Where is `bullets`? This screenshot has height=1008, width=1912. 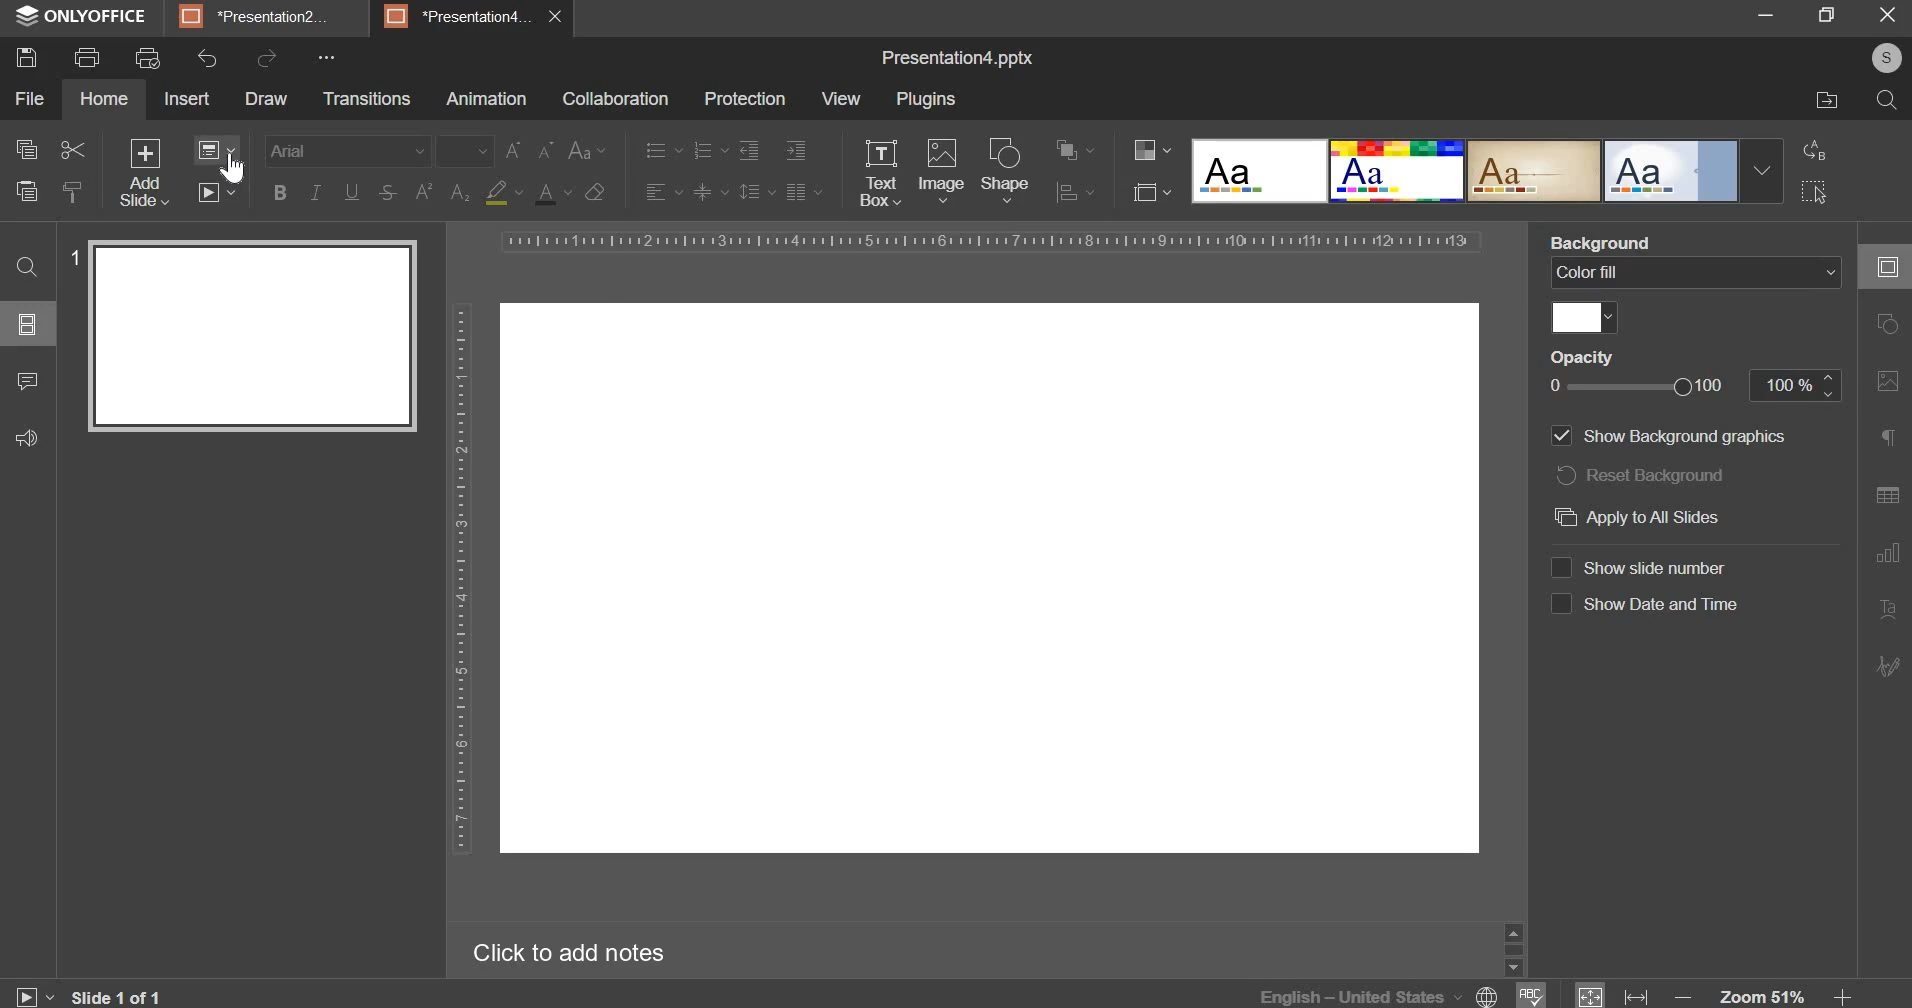 bullets is located at coordinates (663, 150).